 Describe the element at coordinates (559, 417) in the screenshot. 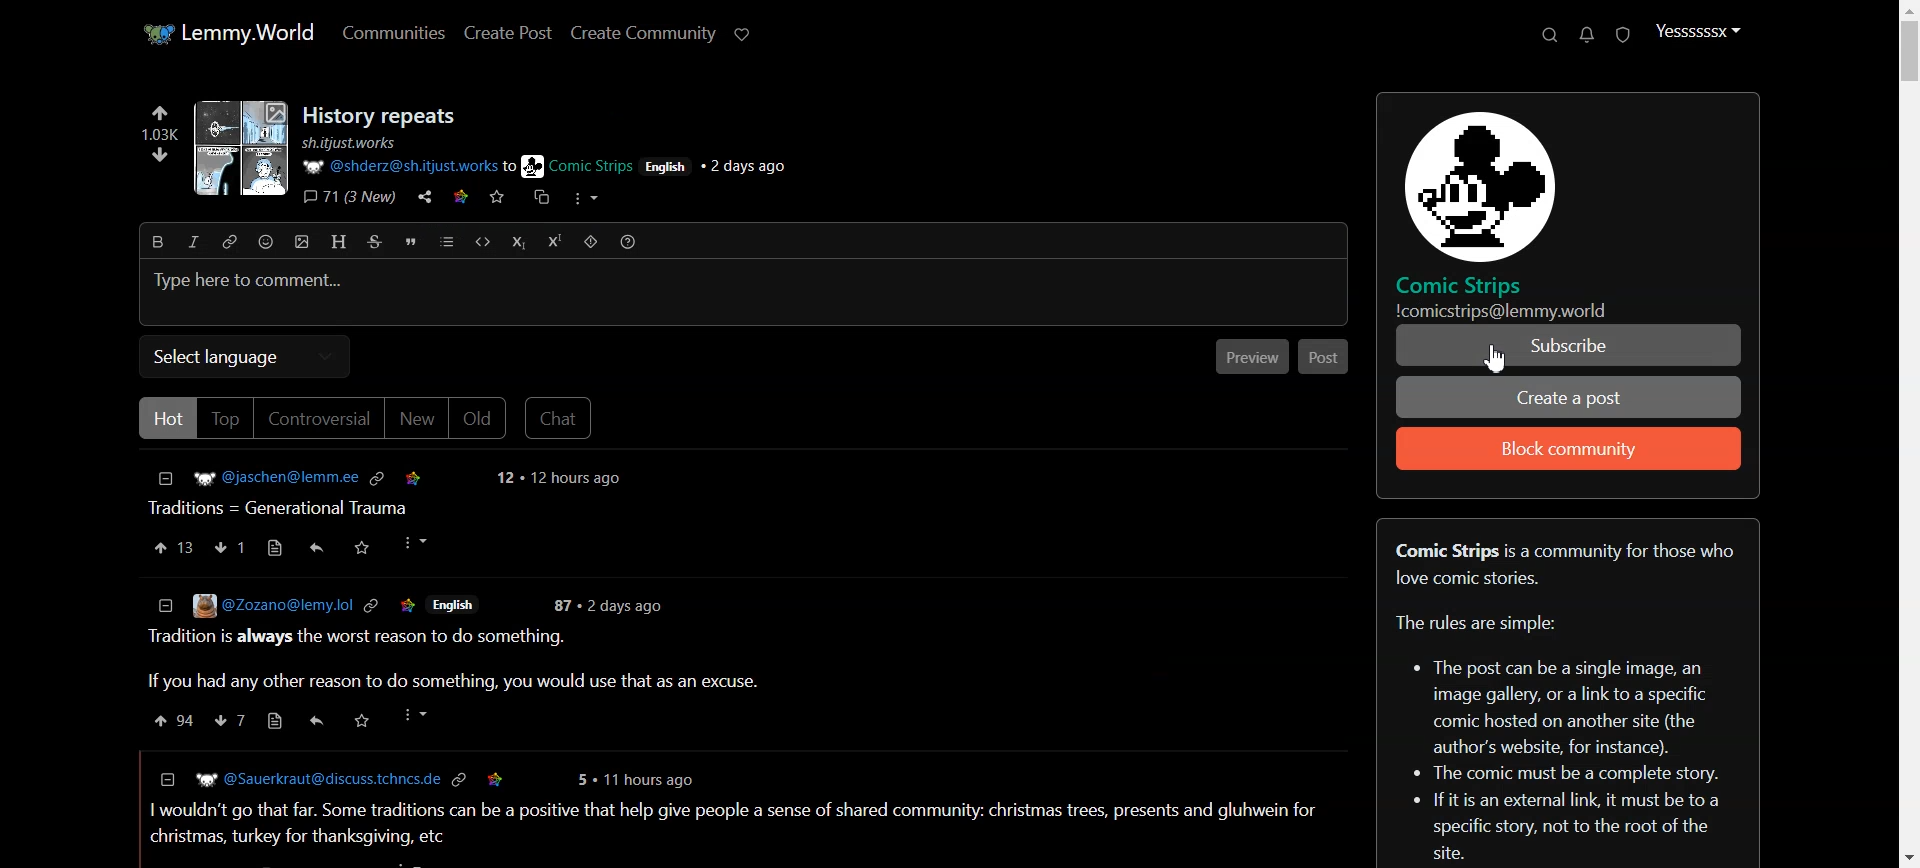

I see `Chat` at that location.